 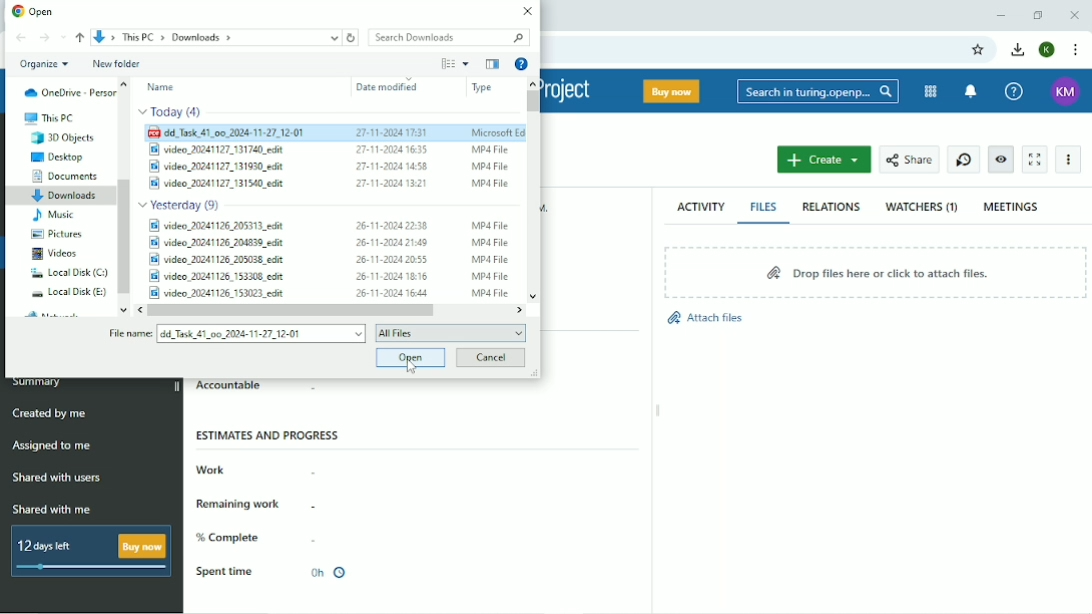 What do you see at coordinates (387, 87) in the screenshot?
I see `Date modified` at bounding box center [387, 87].